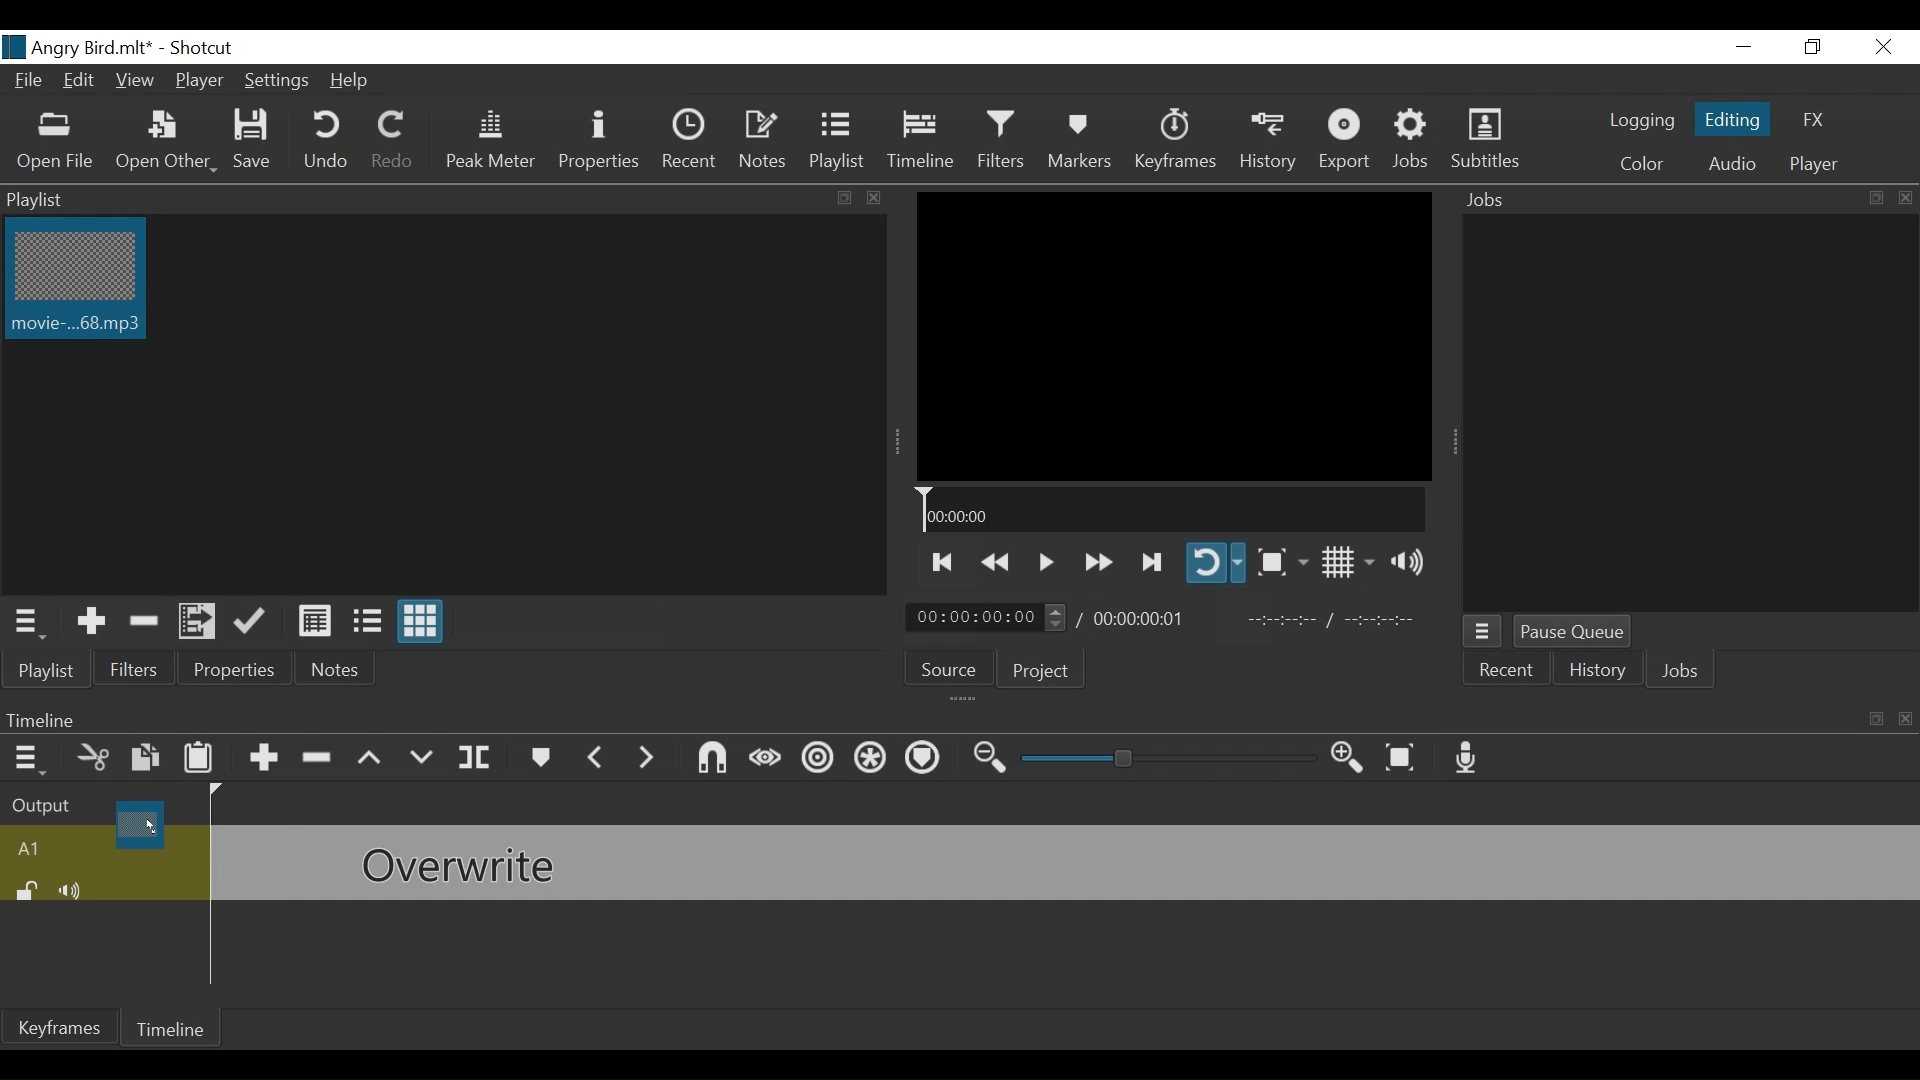  Describe the element at coordinates (1885, 47) in the screenshot. I see `Close` at that location.